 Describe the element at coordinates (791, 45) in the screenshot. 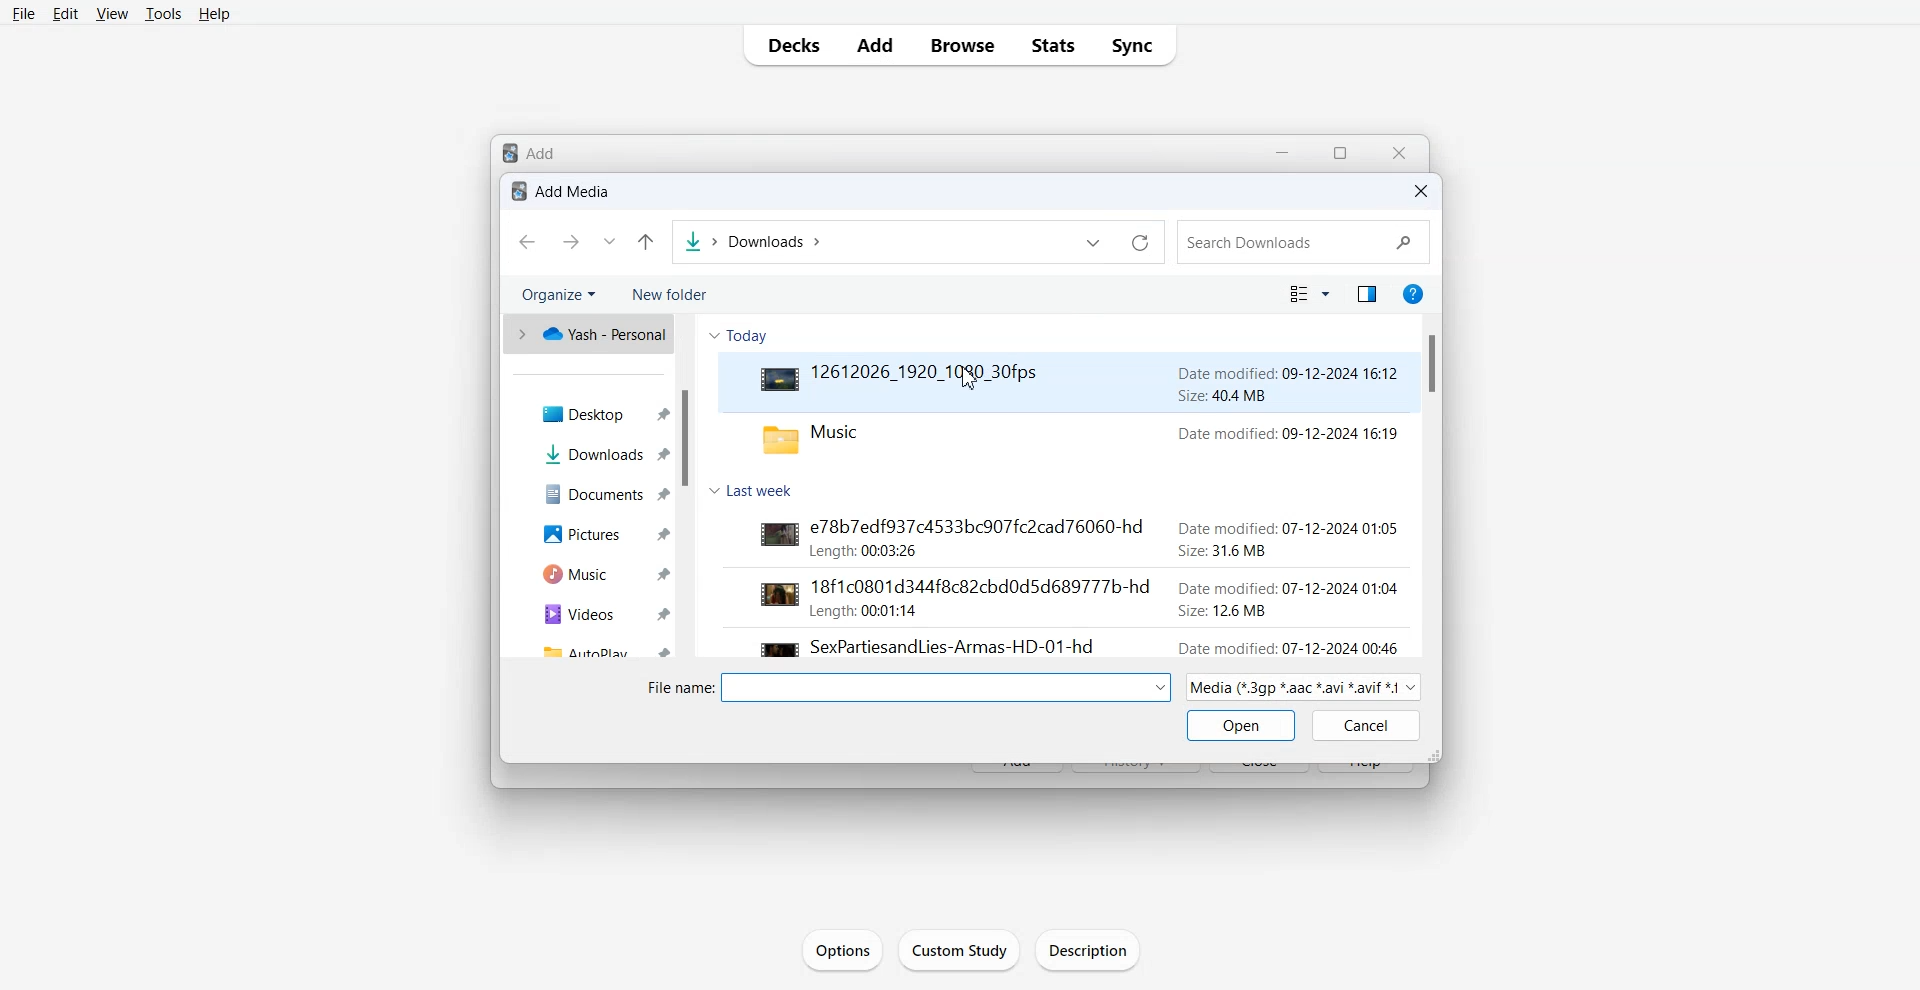

I see `Decks` at that location.